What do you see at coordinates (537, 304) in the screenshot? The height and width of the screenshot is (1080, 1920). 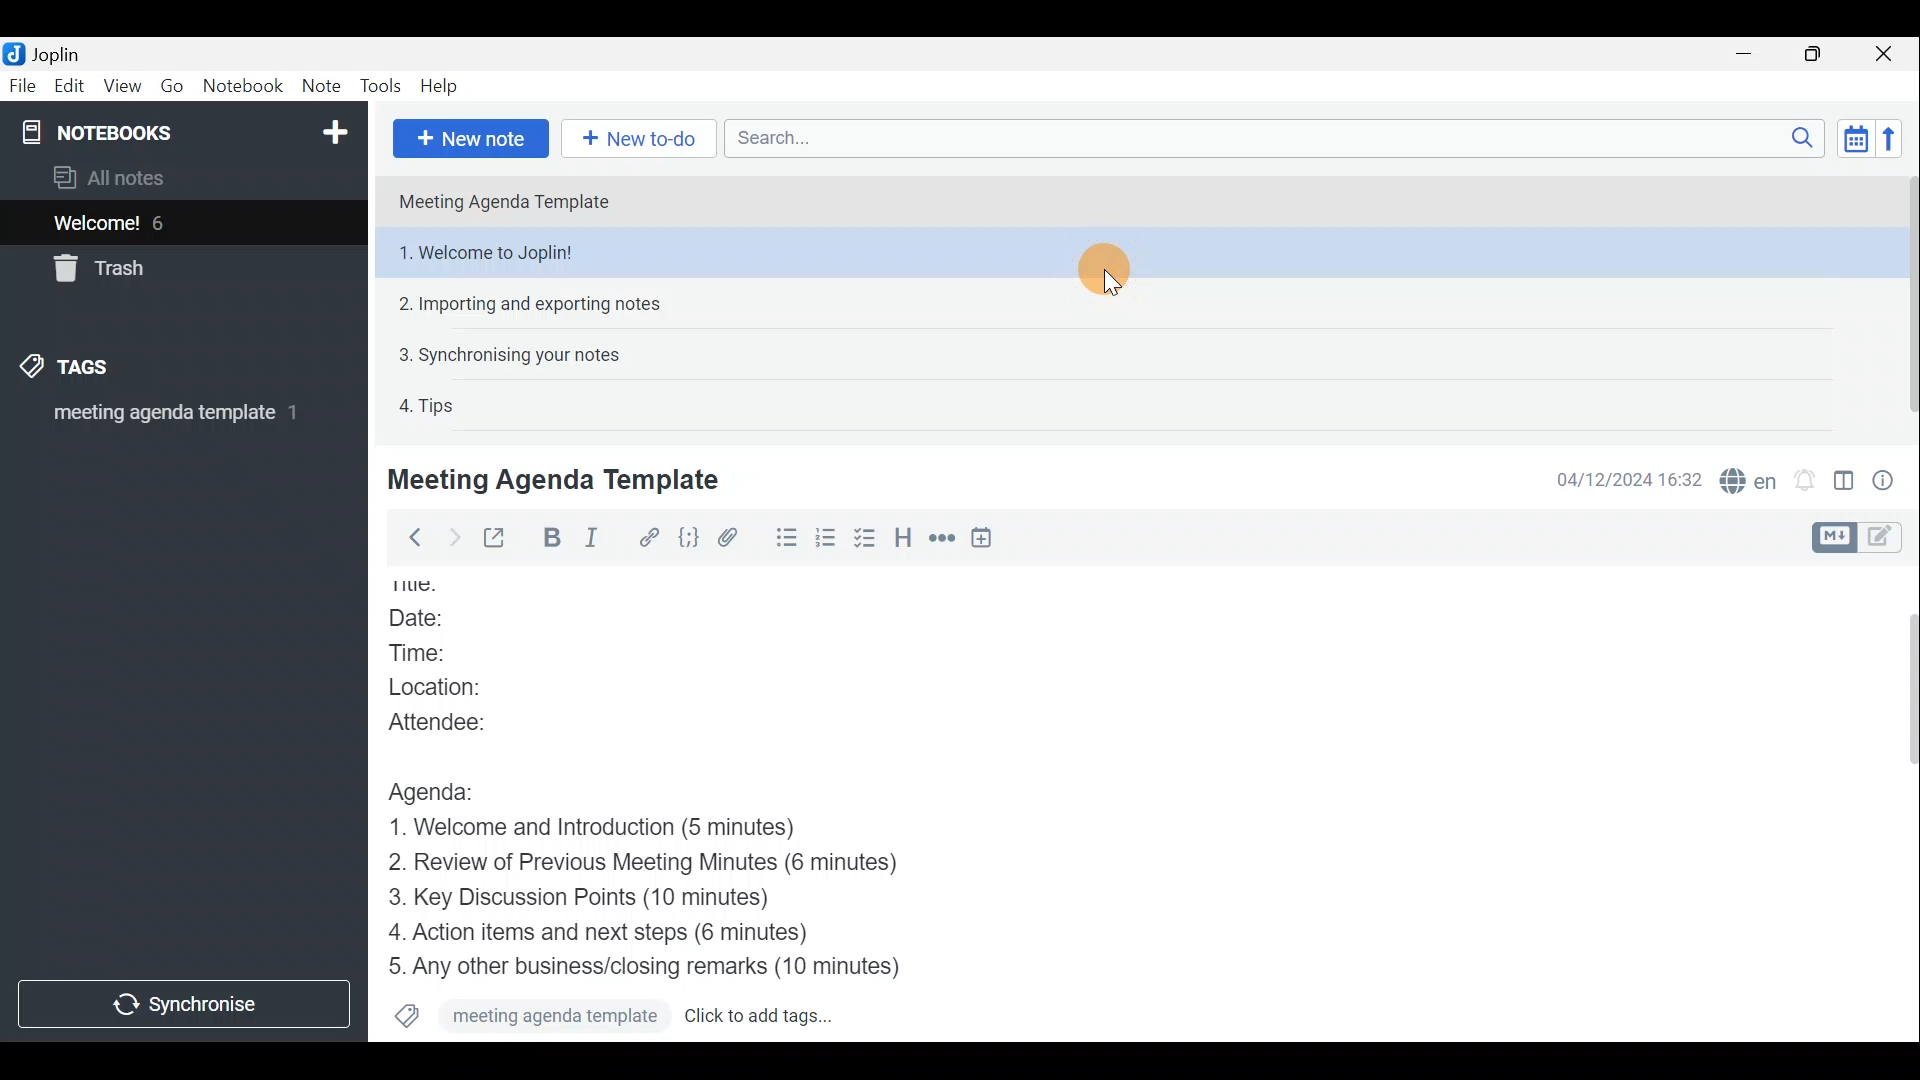 I see `2. Importing and exporting notes` at bounding box center [537, 304].